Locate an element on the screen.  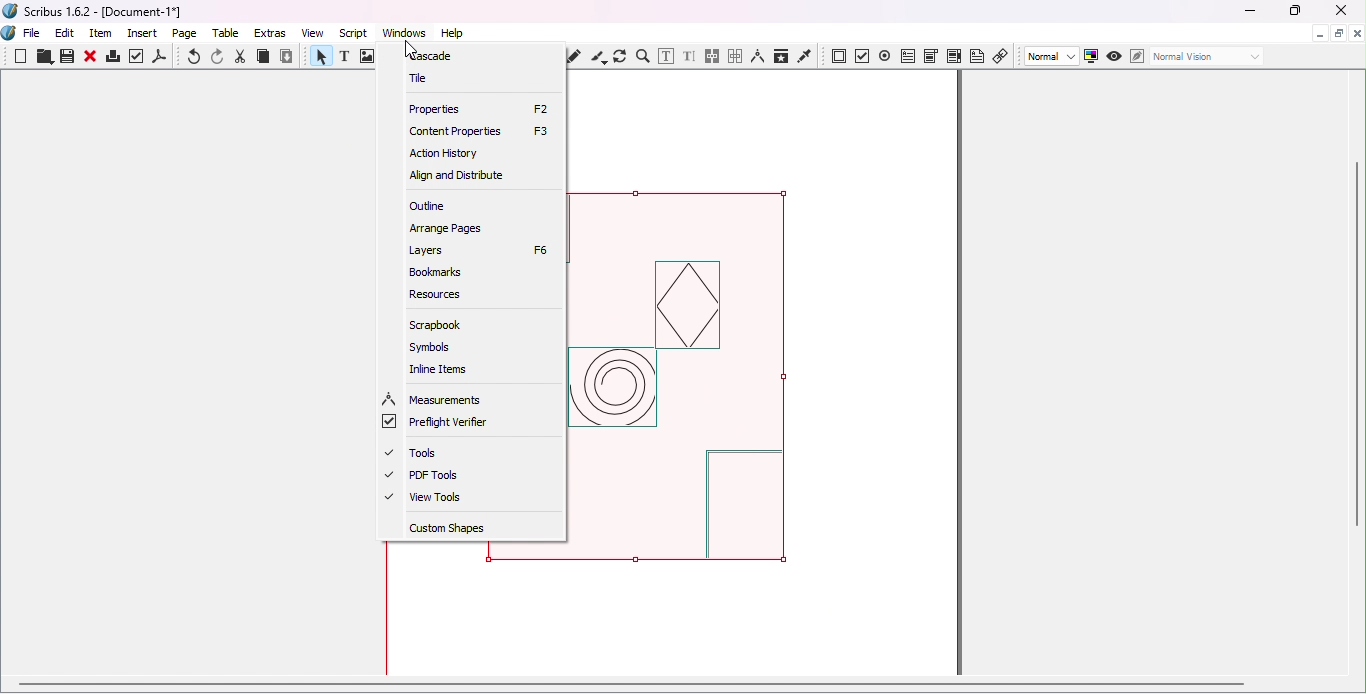
View Tools is located at coordinates (431, 501).